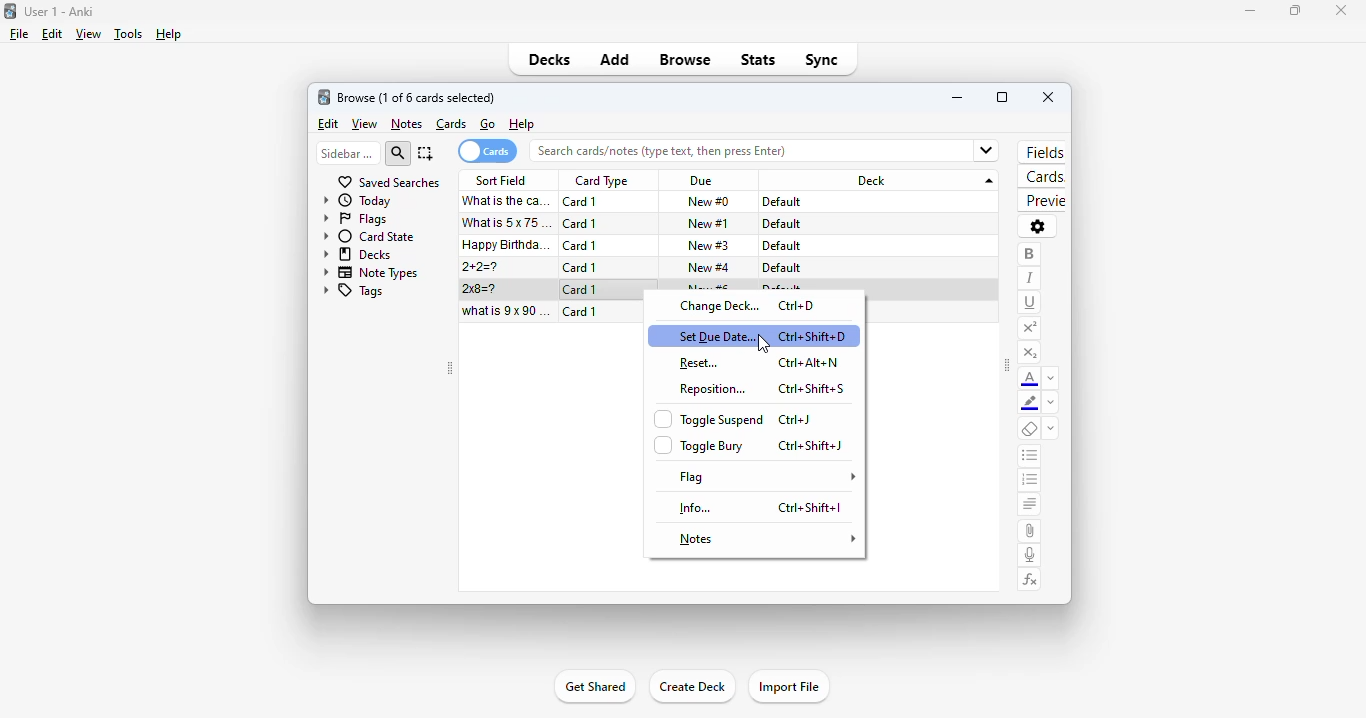 This screenshot has width=1366, height=718. What do you see at coordinates (1051, 378) in the screenshot?
I see `change color` at bounding box center [1051, 378].